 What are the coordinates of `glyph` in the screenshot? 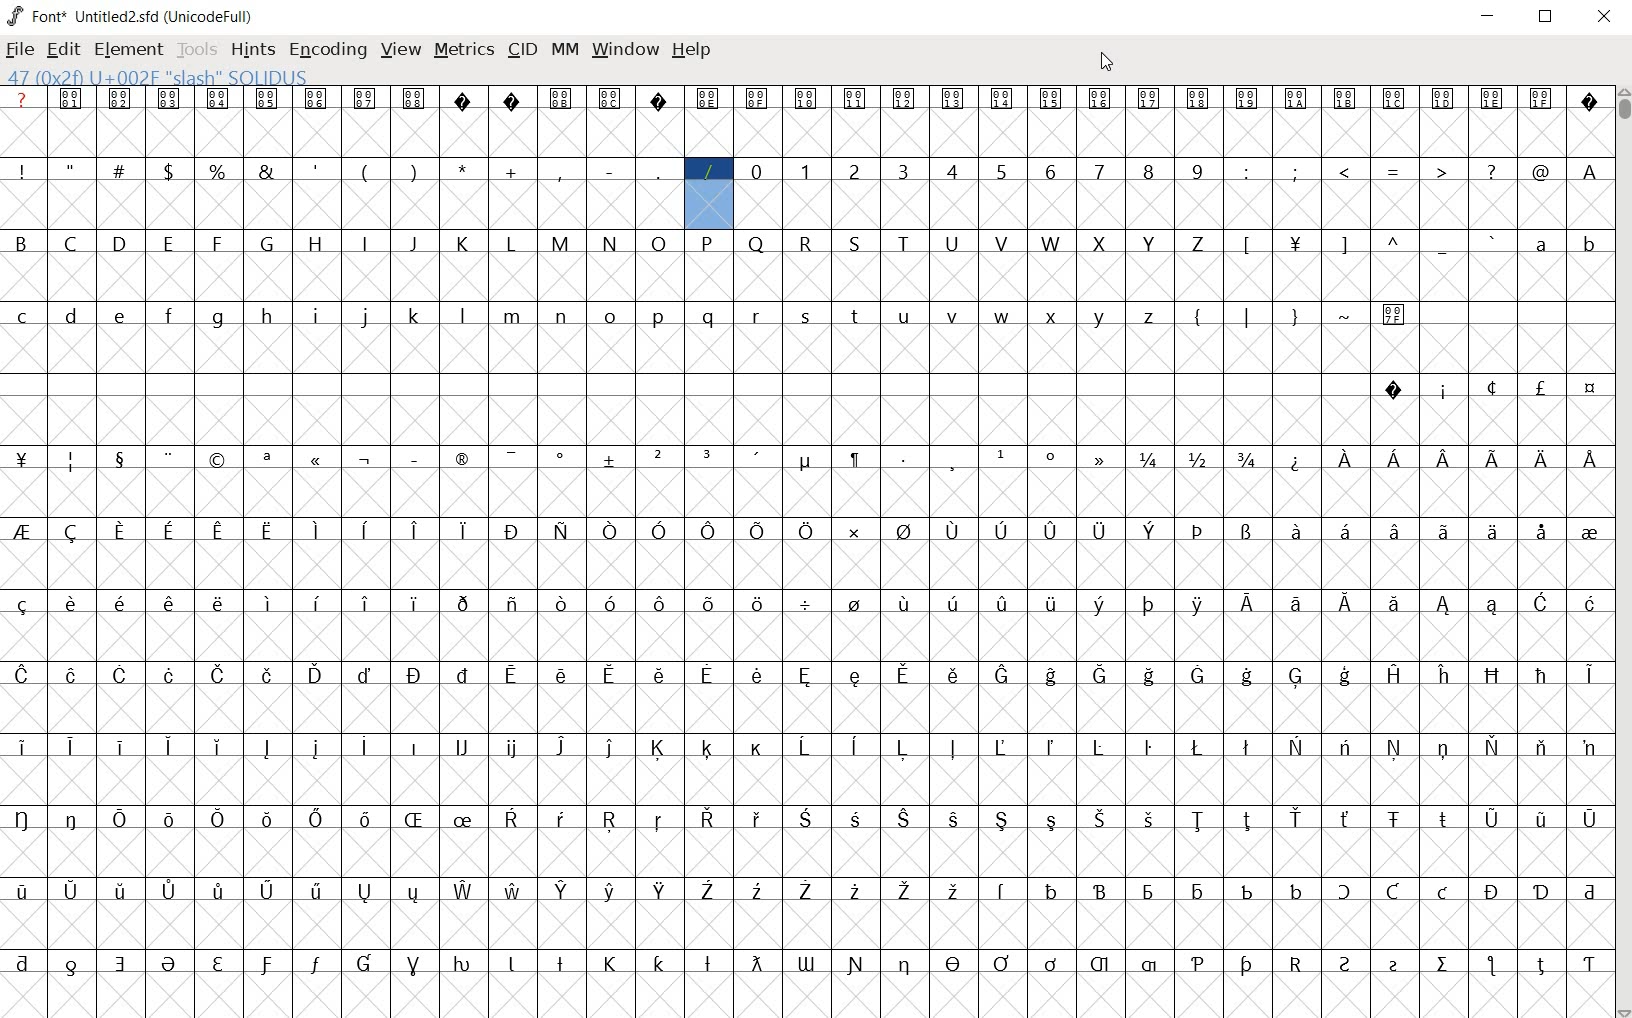 It's located at (120, 675).